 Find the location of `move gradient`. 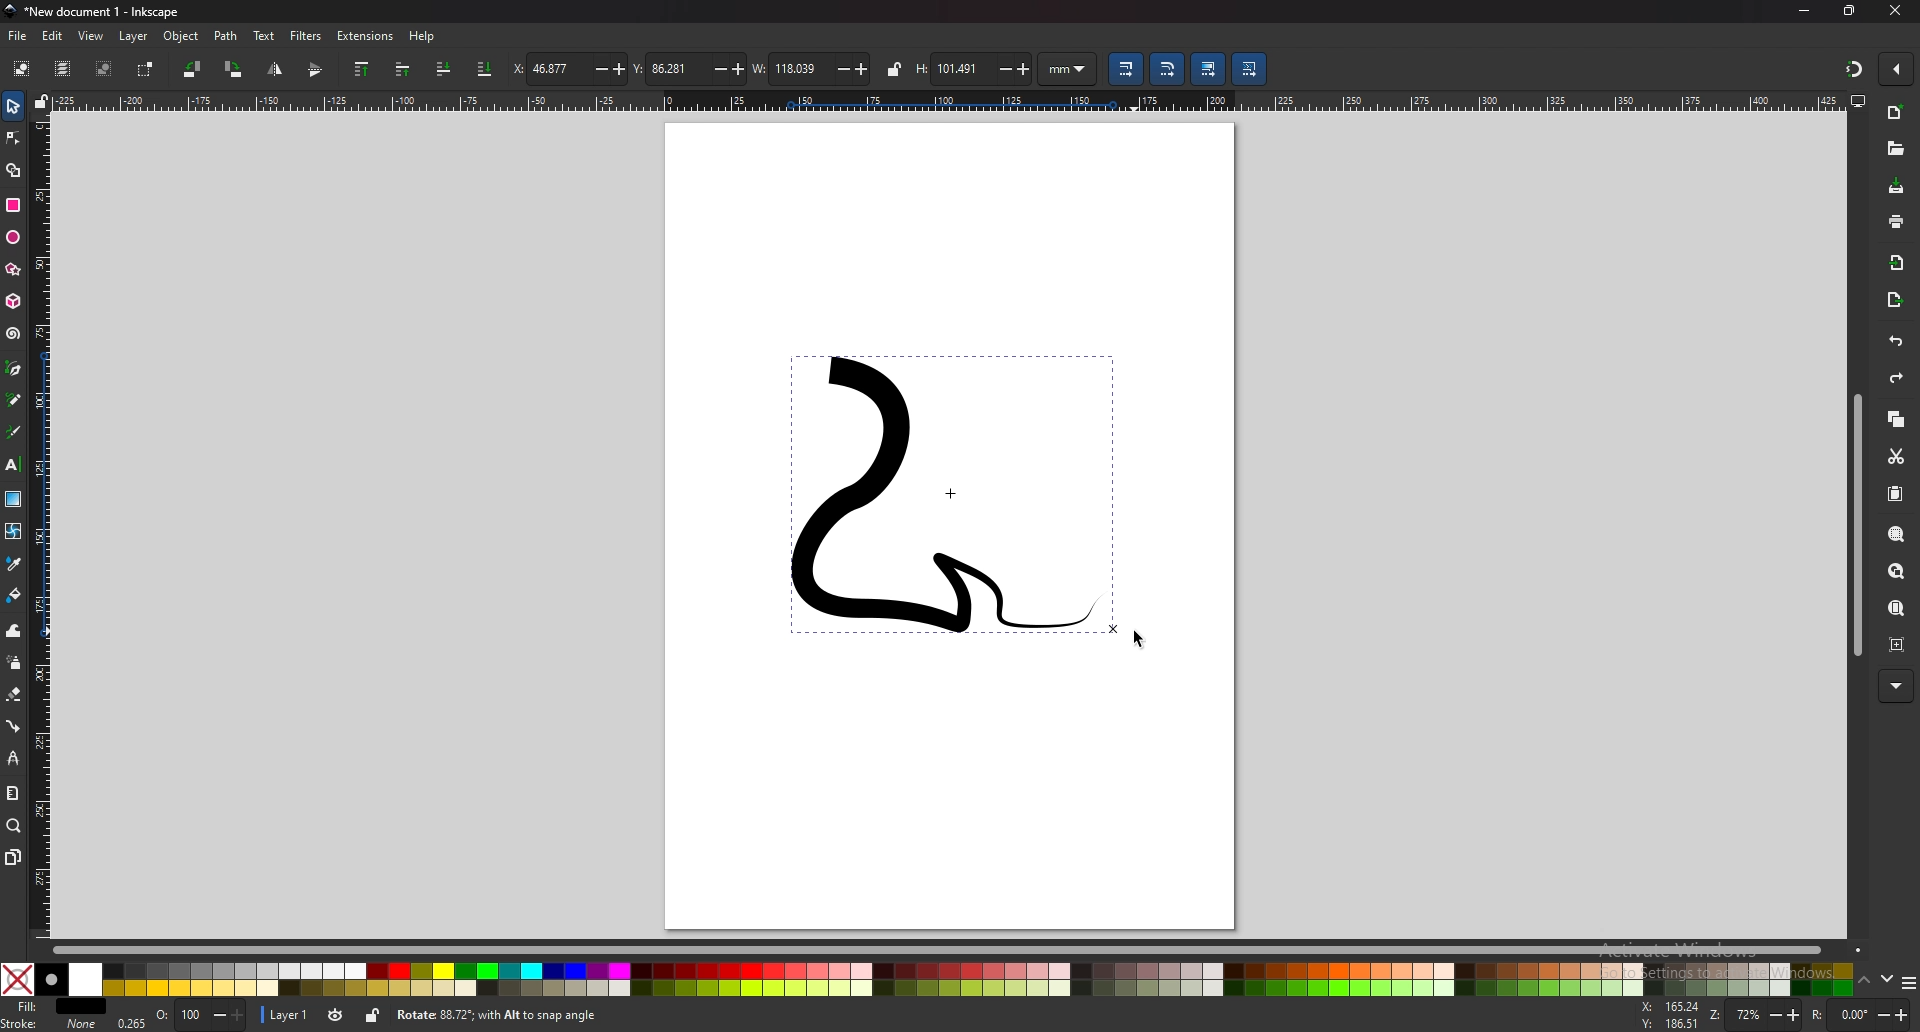

move gradient is located at coordinates (1207, 69).